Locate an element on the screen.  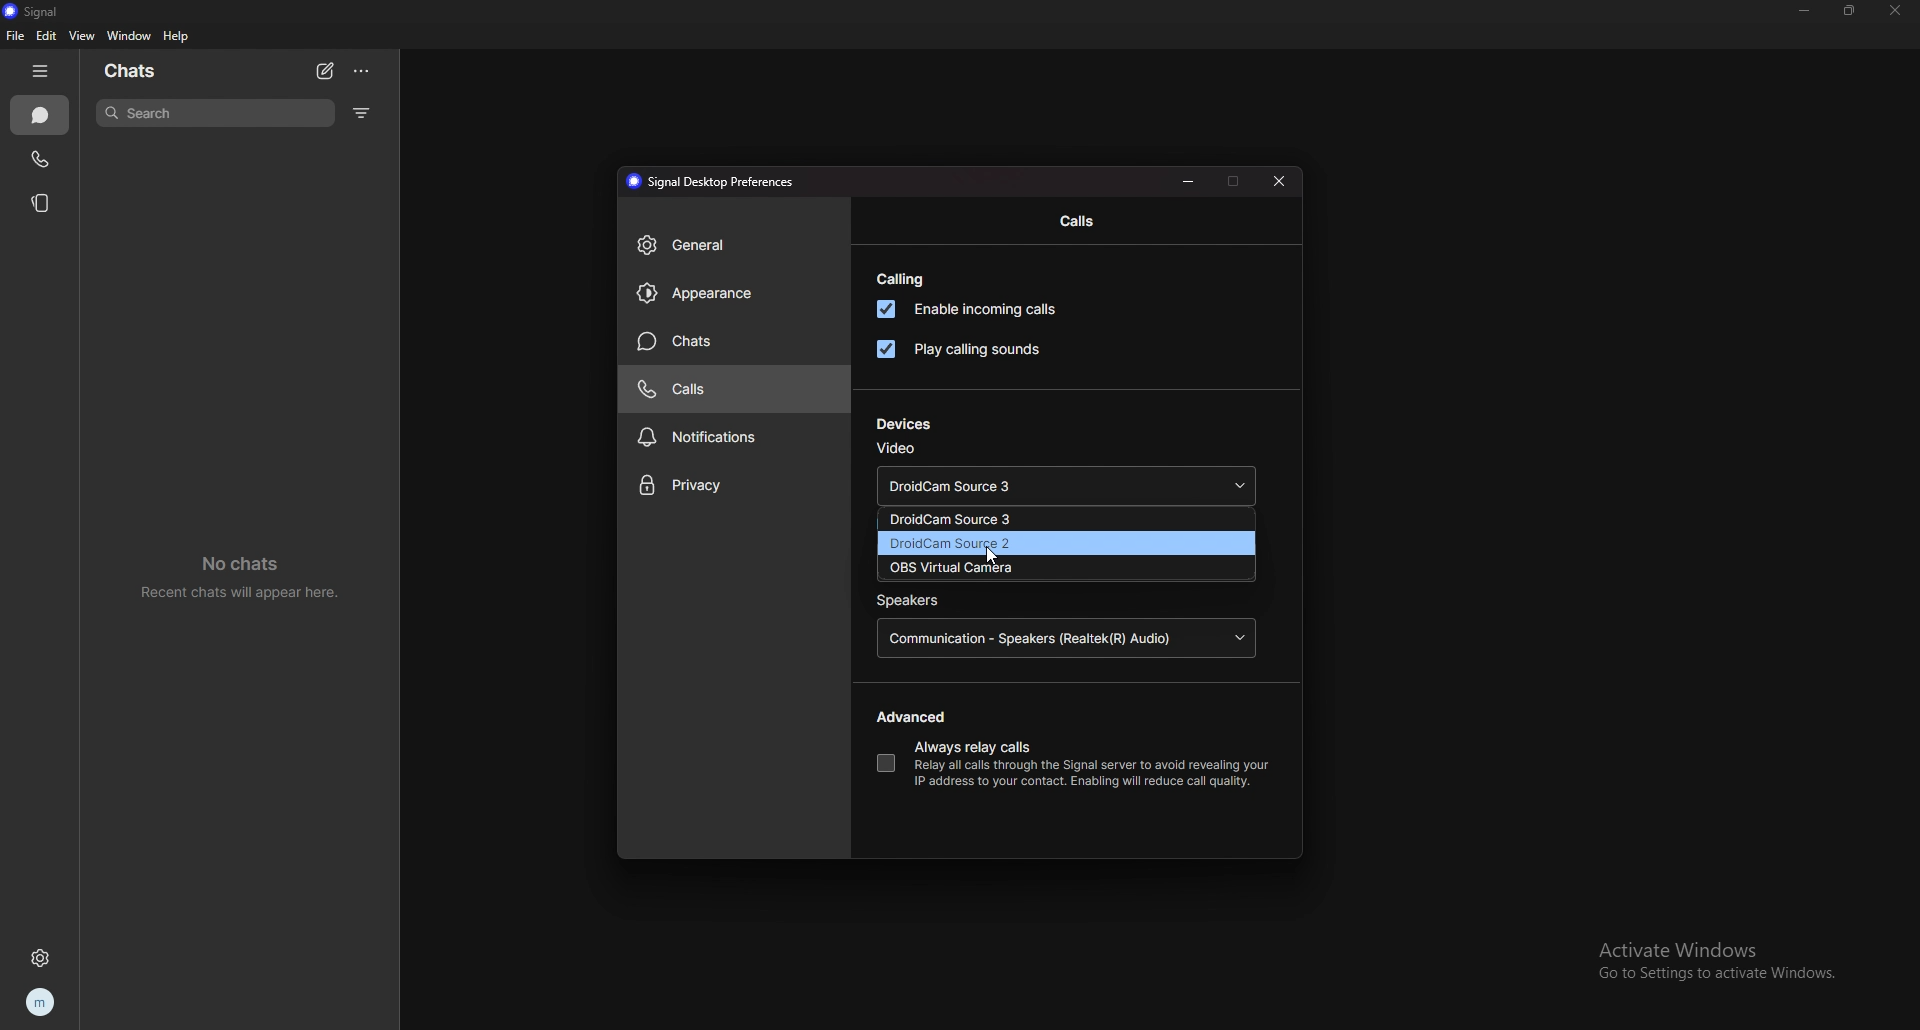
always relay calls is located at coordinates (975, 749).